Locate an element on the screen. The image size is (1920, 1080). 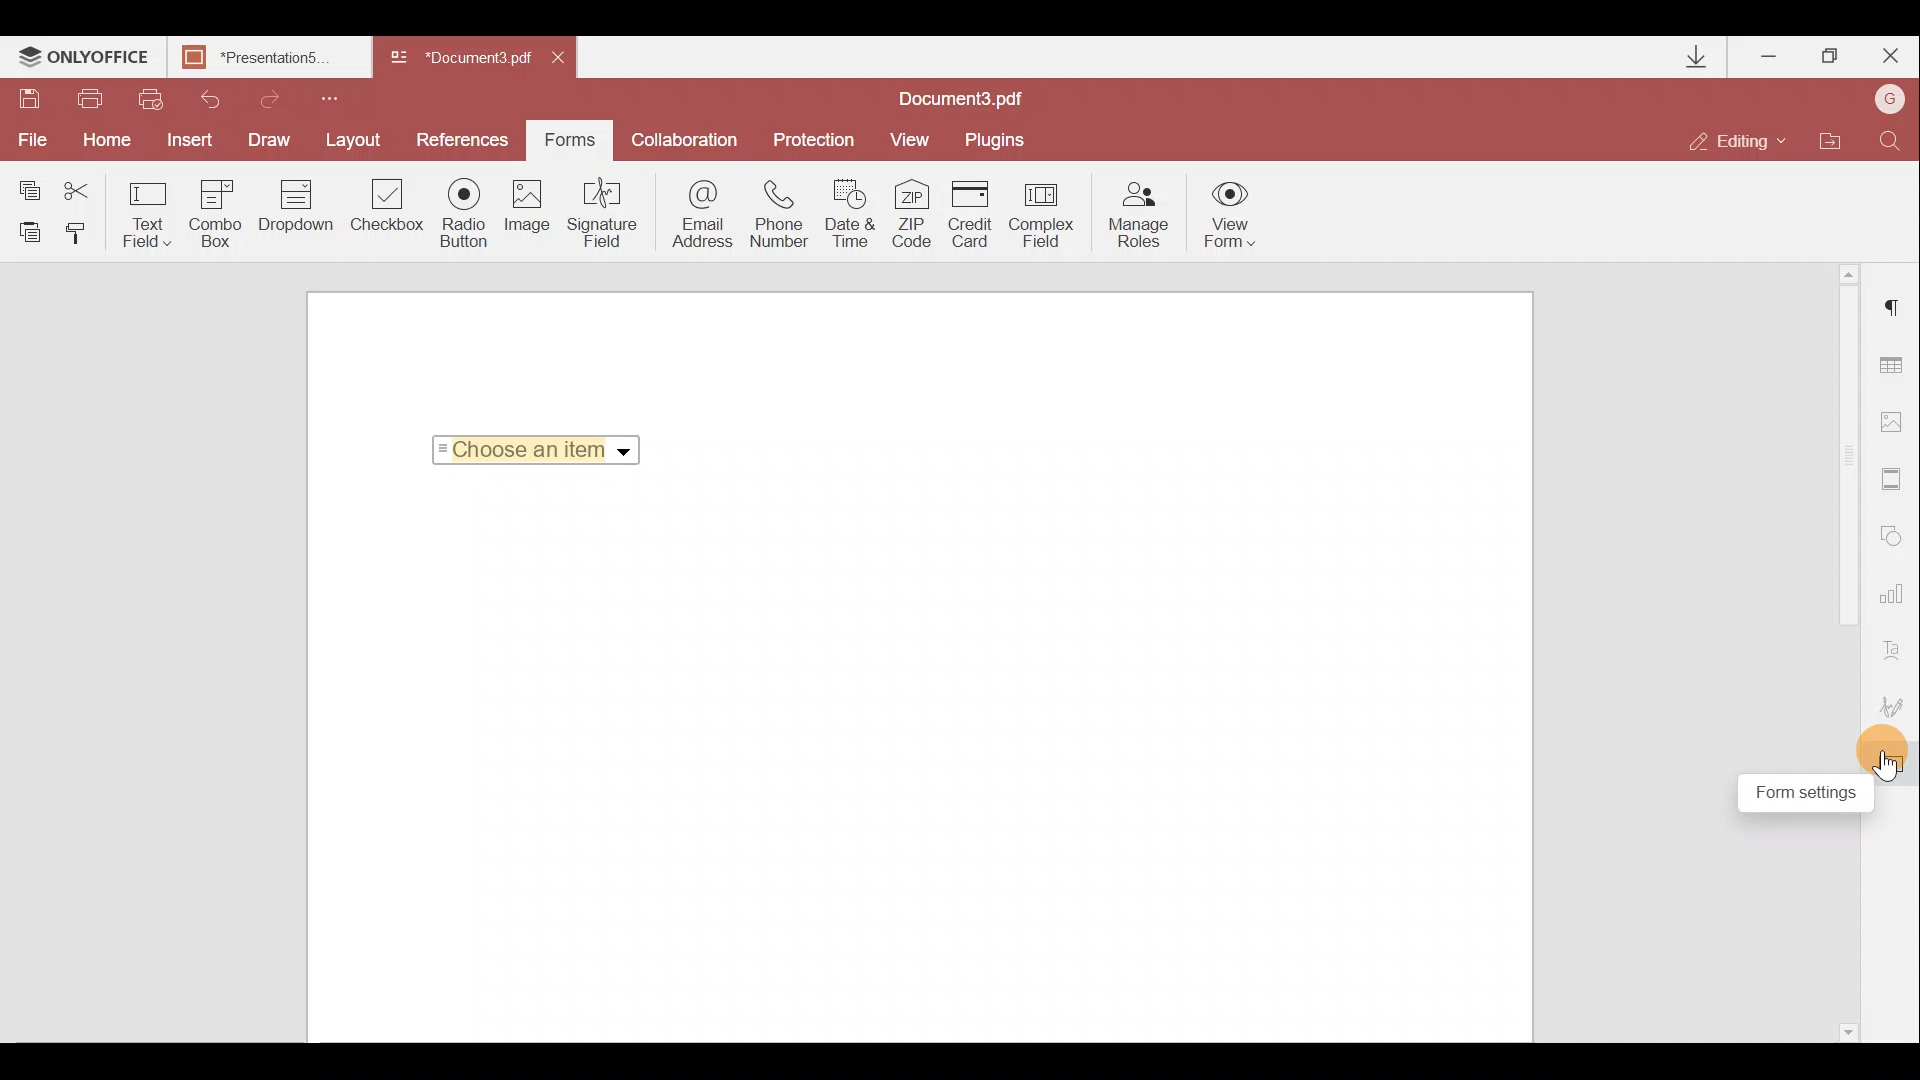
Close is located at coordinates (565, 54).